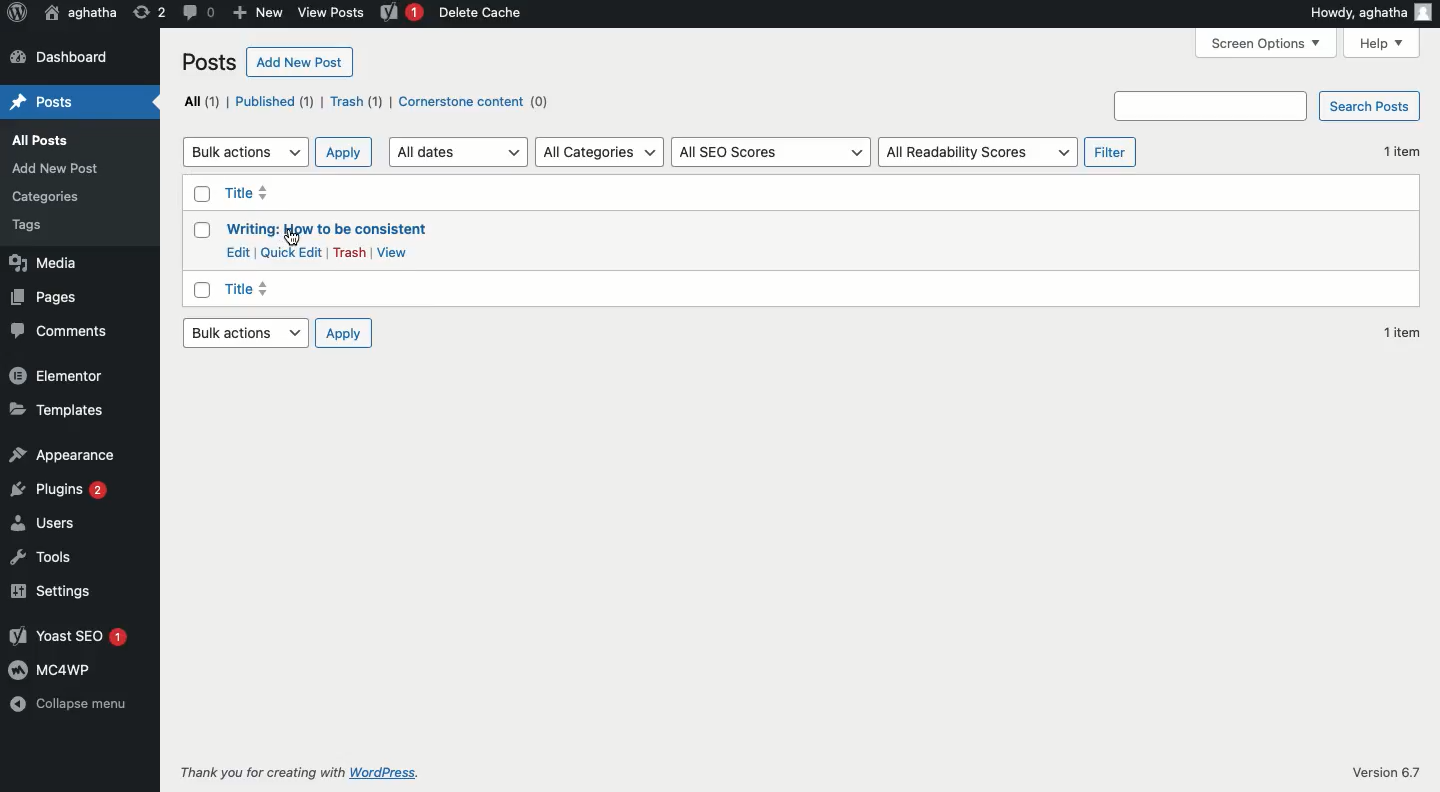  Describe the element at coordinates (1267, 44) in the screenshot. I see `Screen options` at that location.